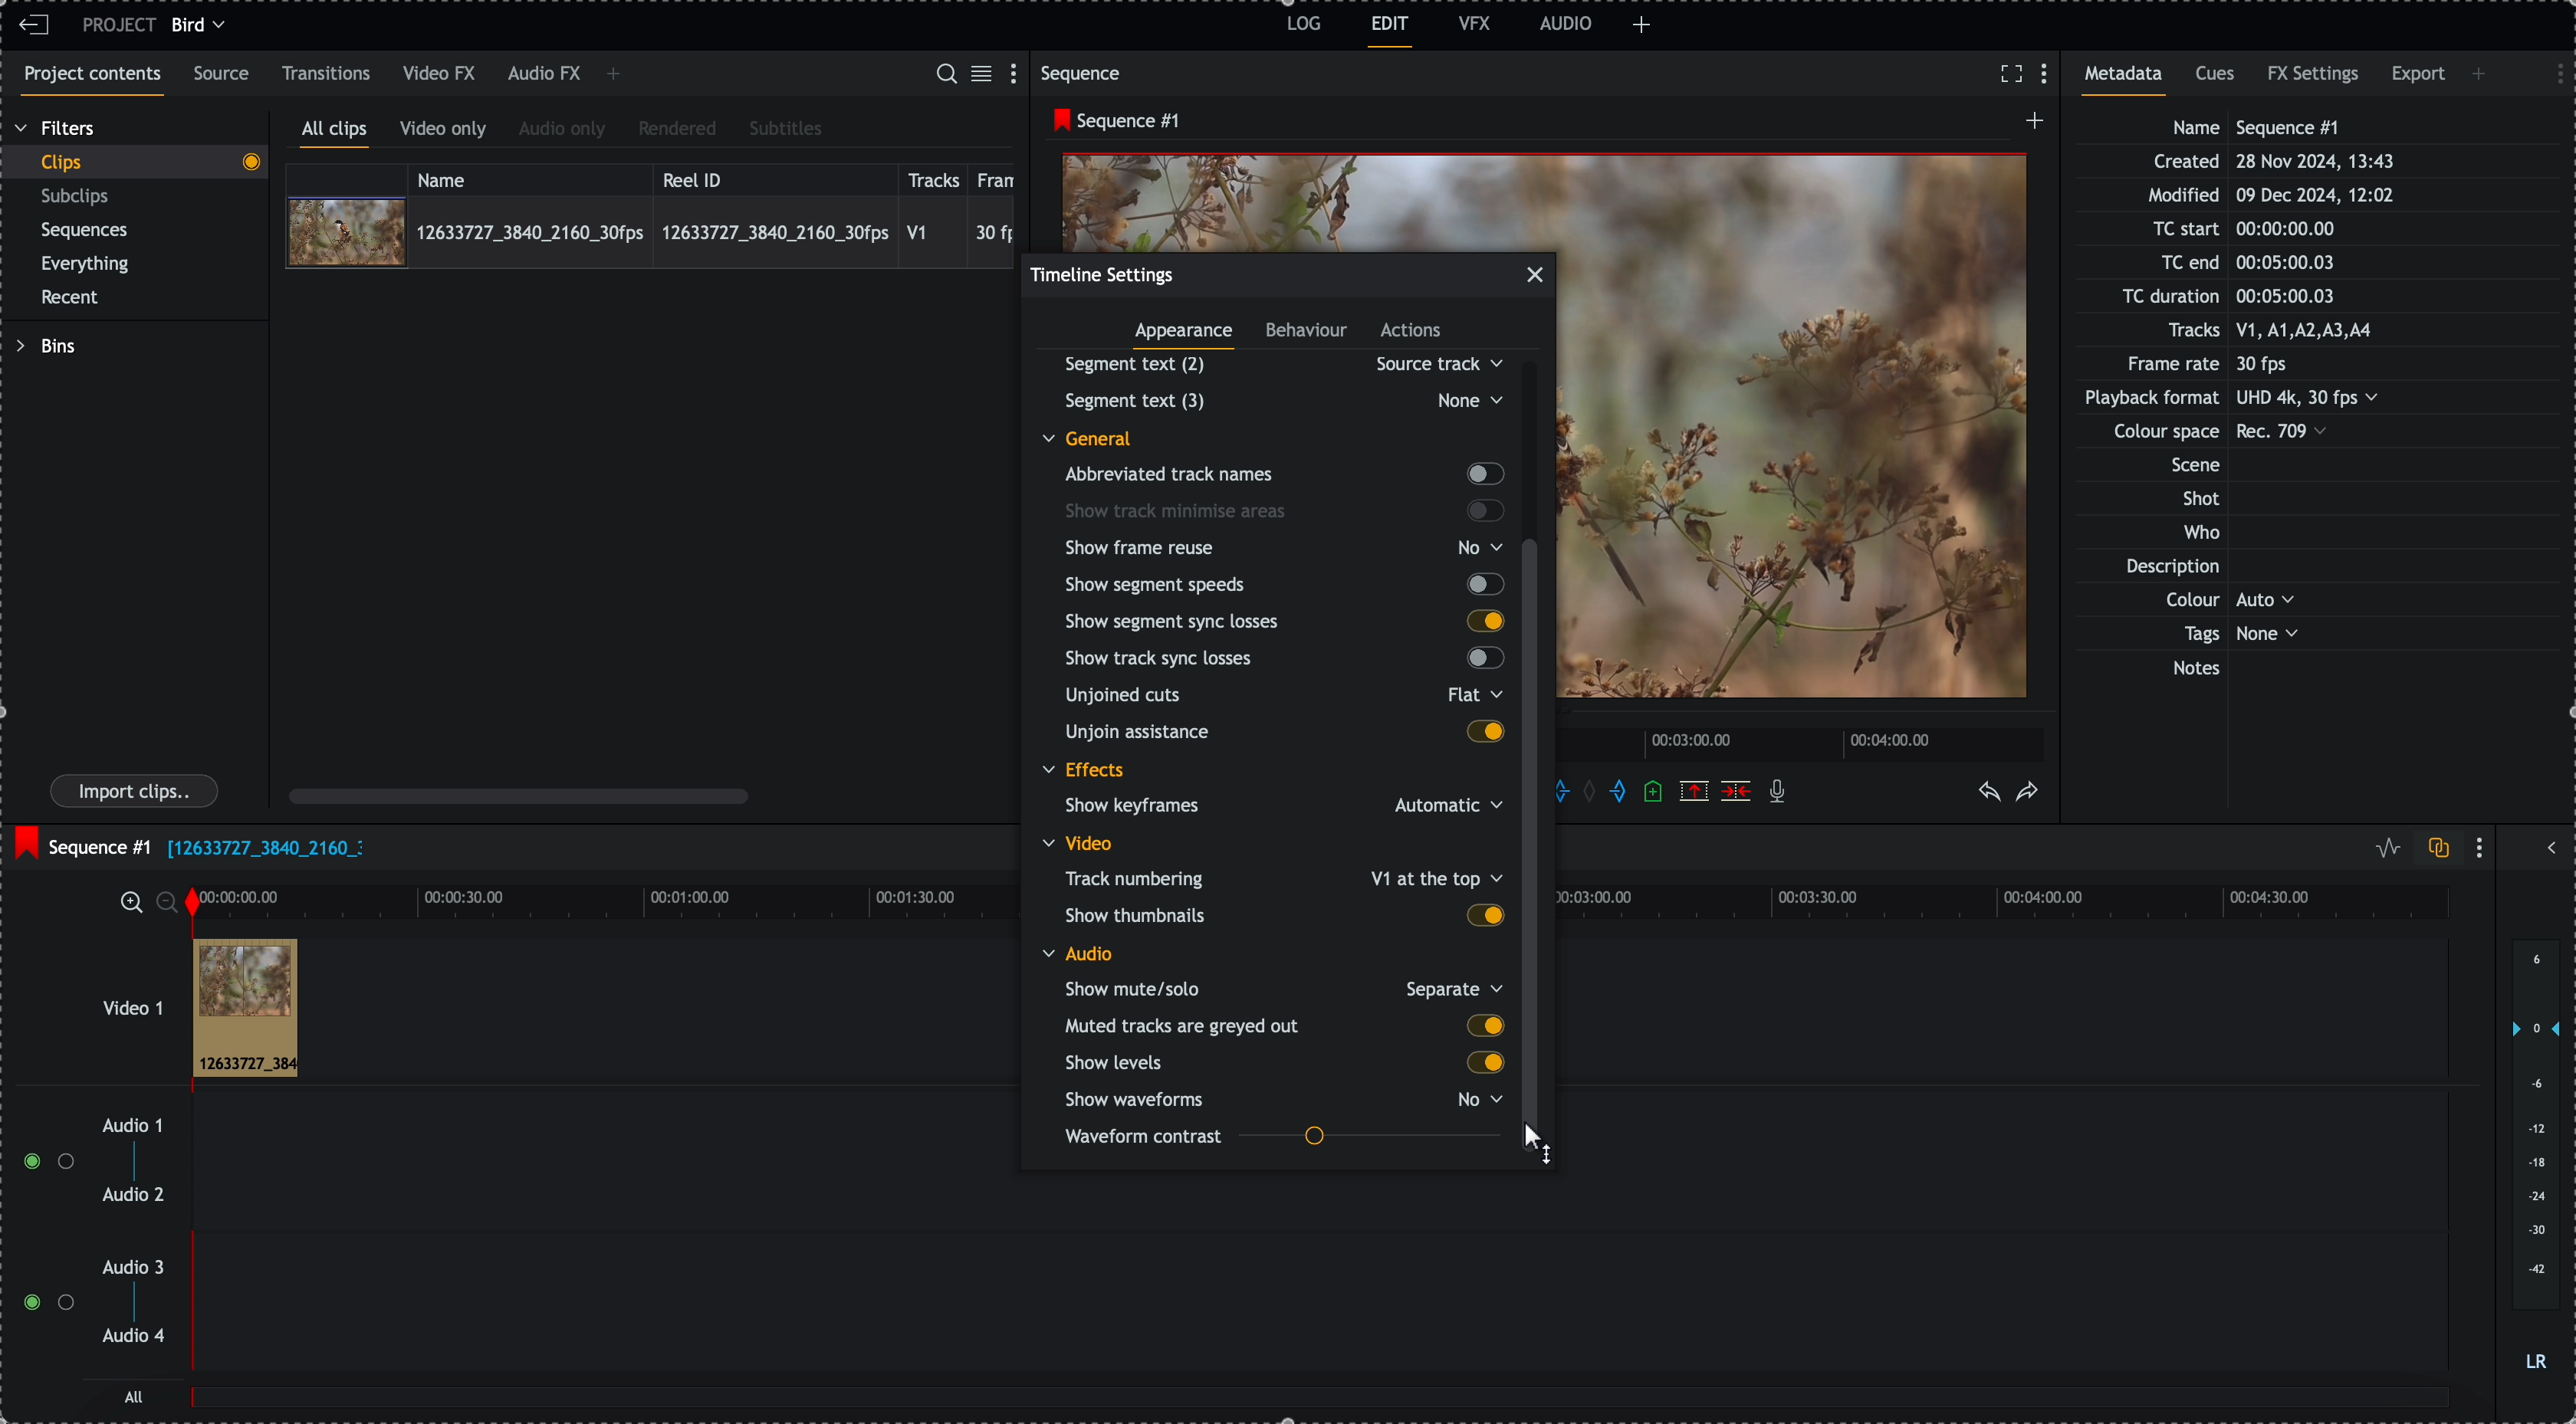 The image size is (2576, 1424). I want to click on project contents, so click(88, 81).